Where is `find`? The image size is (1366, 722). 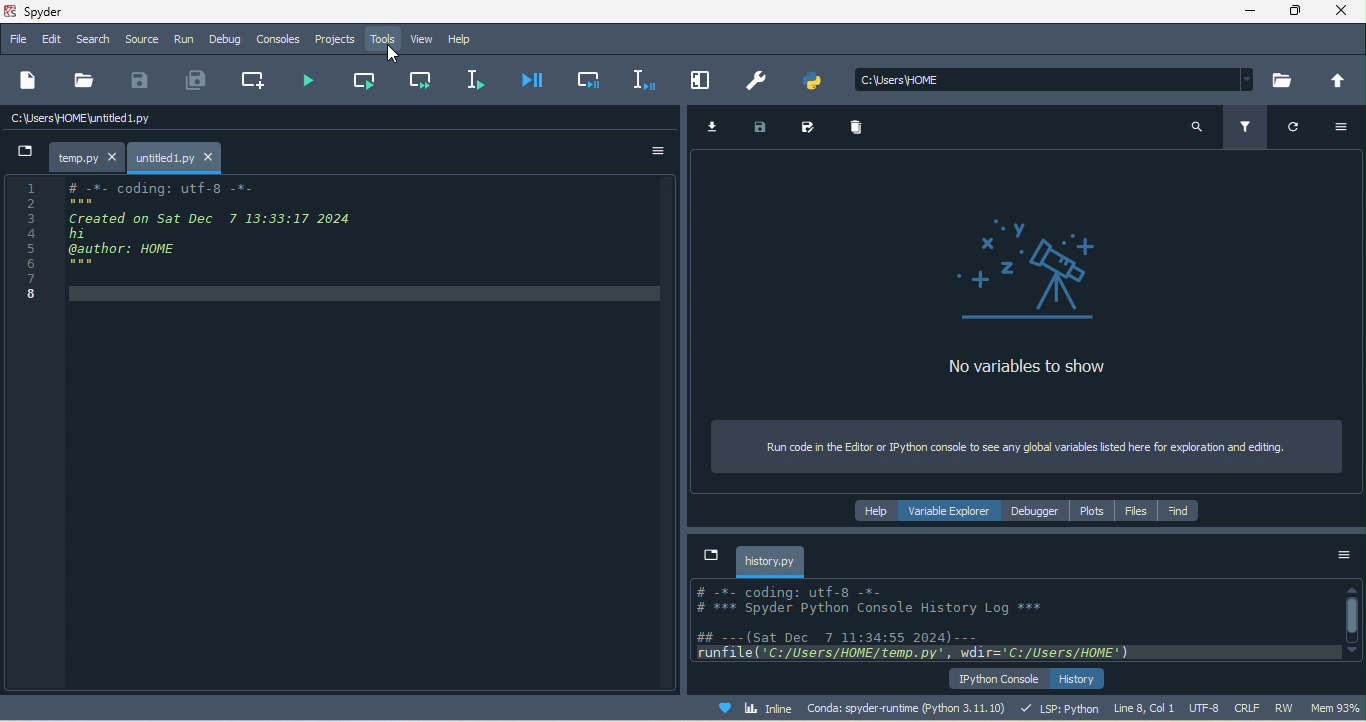 find is located at coordinates (1178, 512).